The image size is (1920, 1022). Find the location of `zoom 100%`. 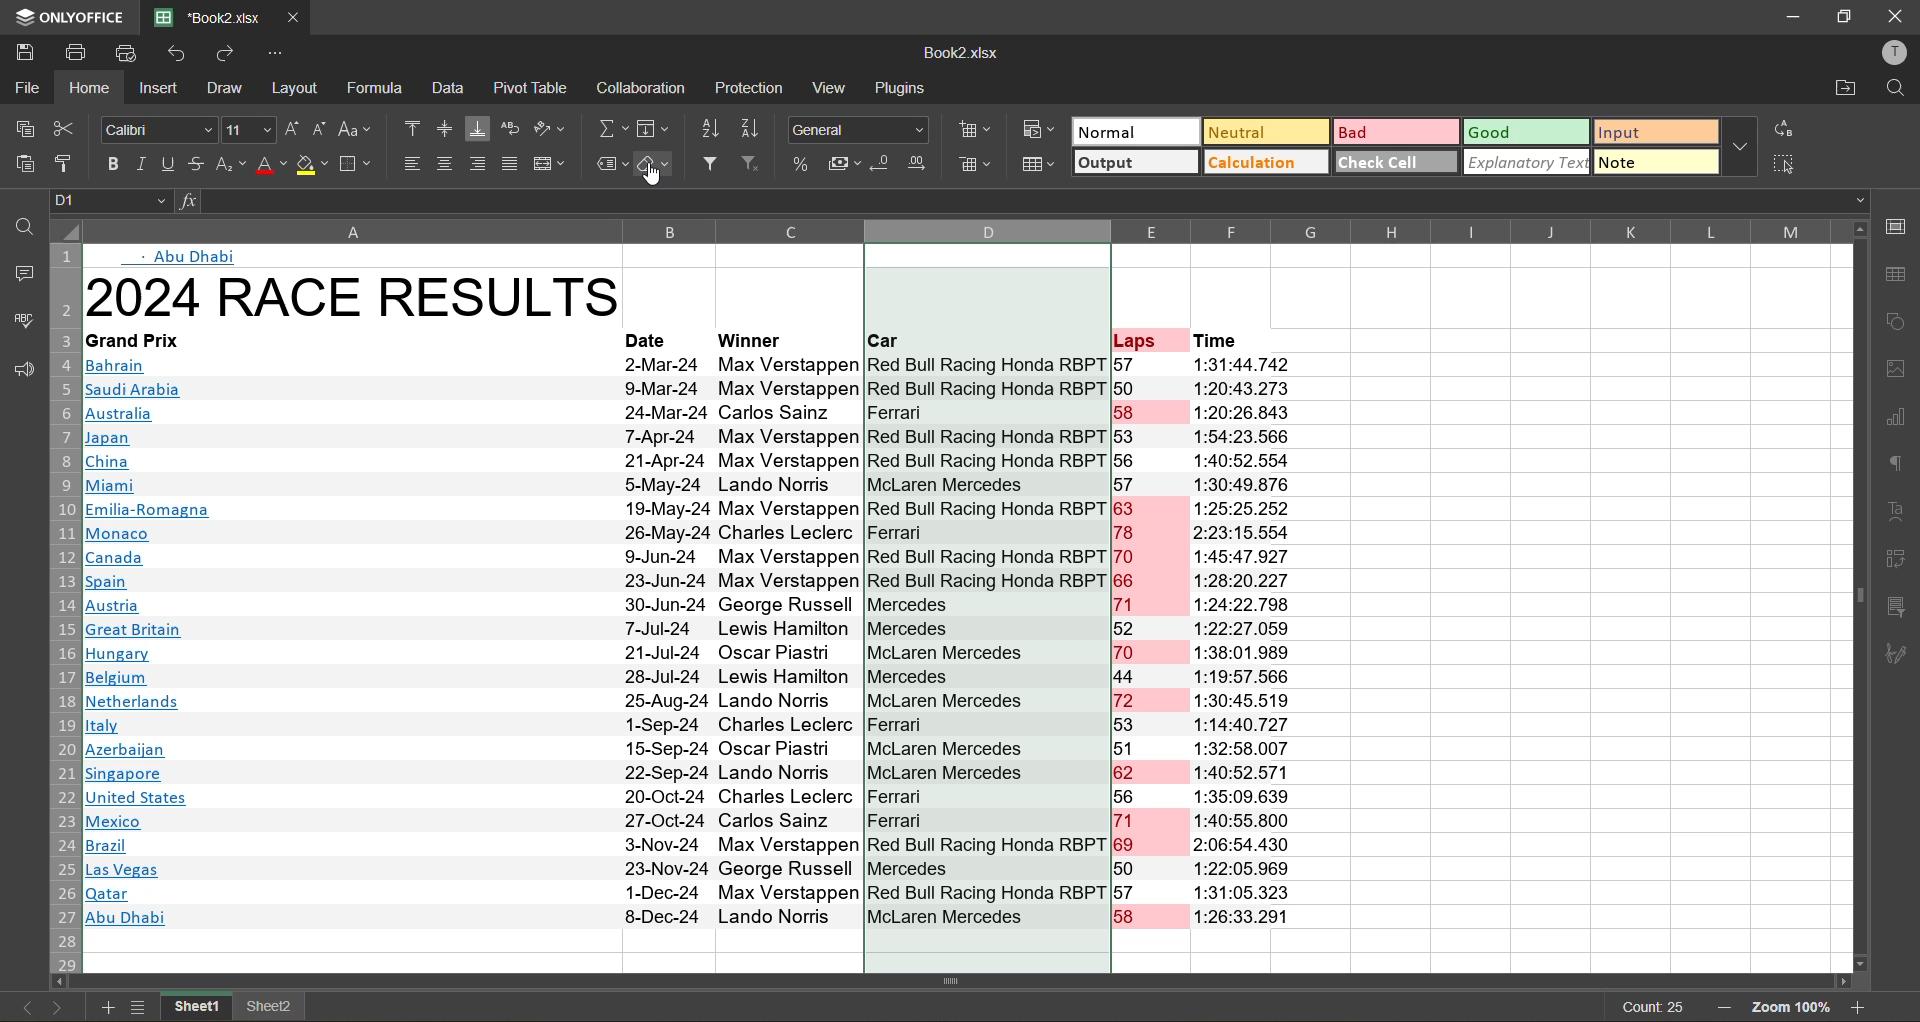

zoom 100% is located at coordinates (1795, 1010).